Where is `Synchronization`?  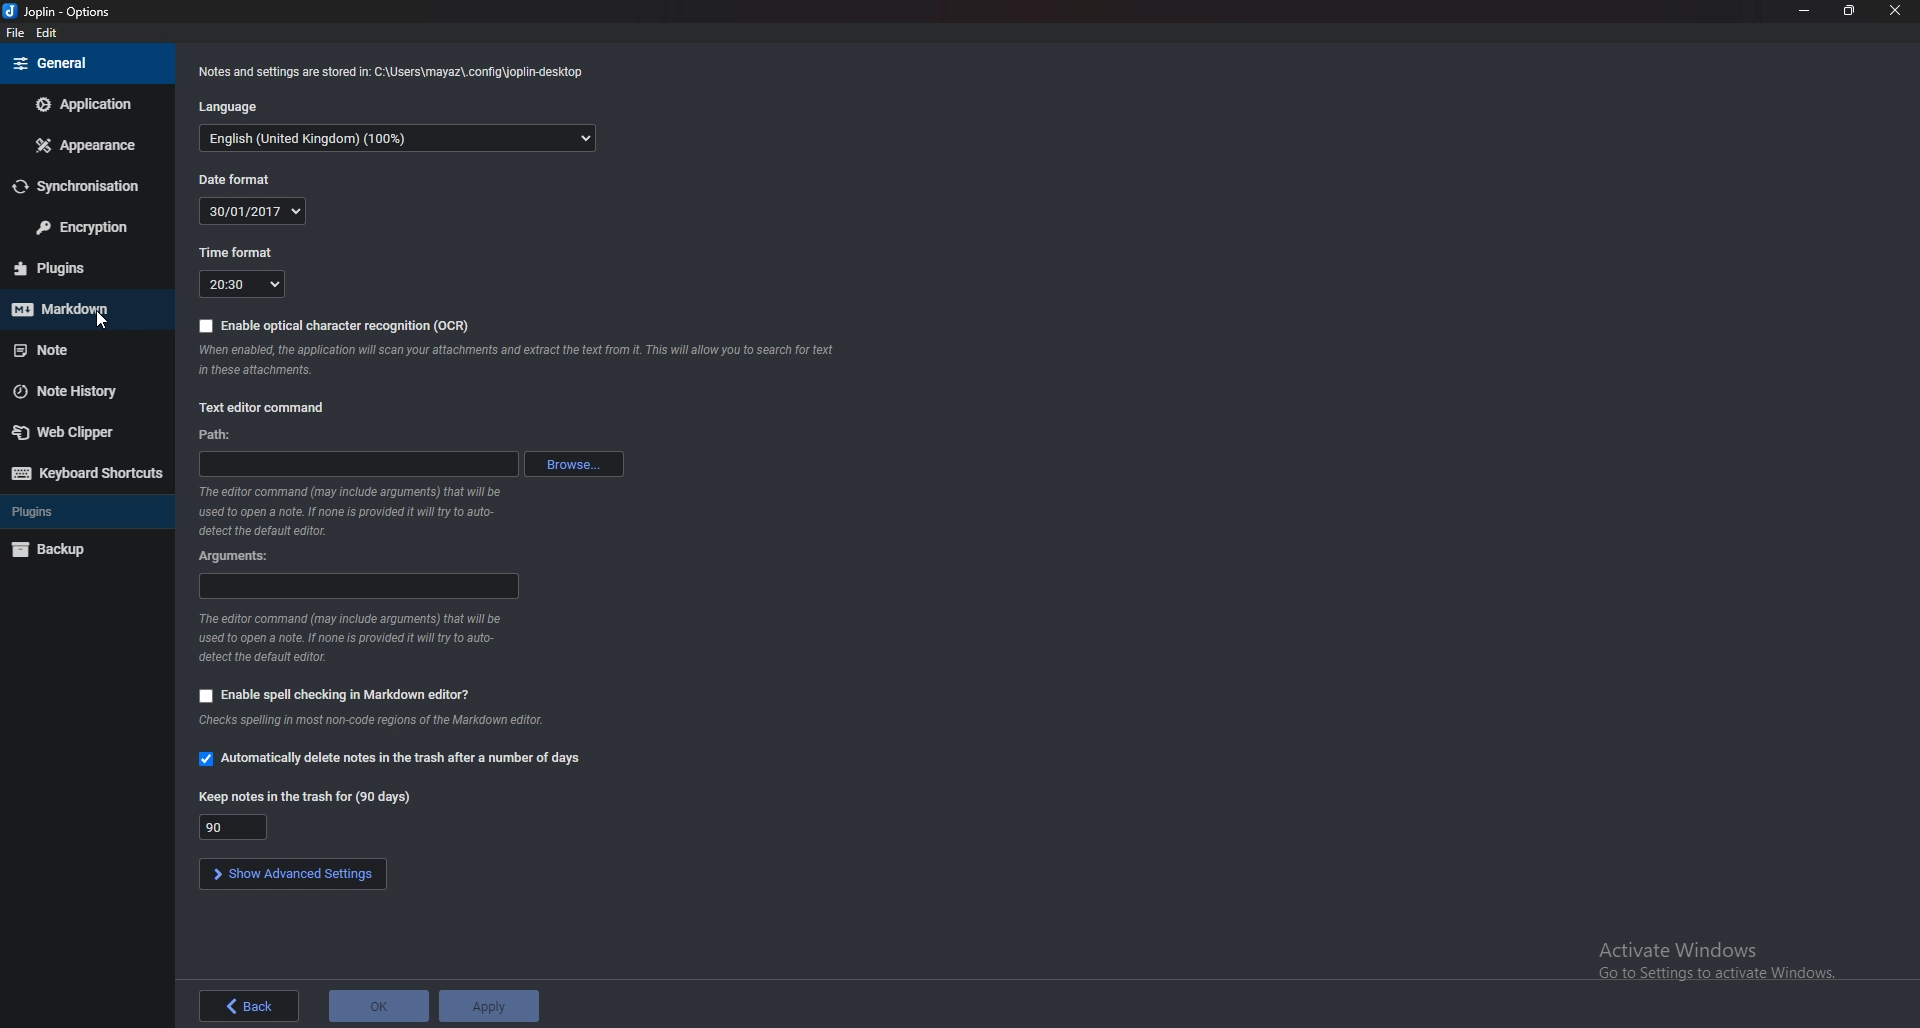
Synchronization is located at coordinates (79, 186).